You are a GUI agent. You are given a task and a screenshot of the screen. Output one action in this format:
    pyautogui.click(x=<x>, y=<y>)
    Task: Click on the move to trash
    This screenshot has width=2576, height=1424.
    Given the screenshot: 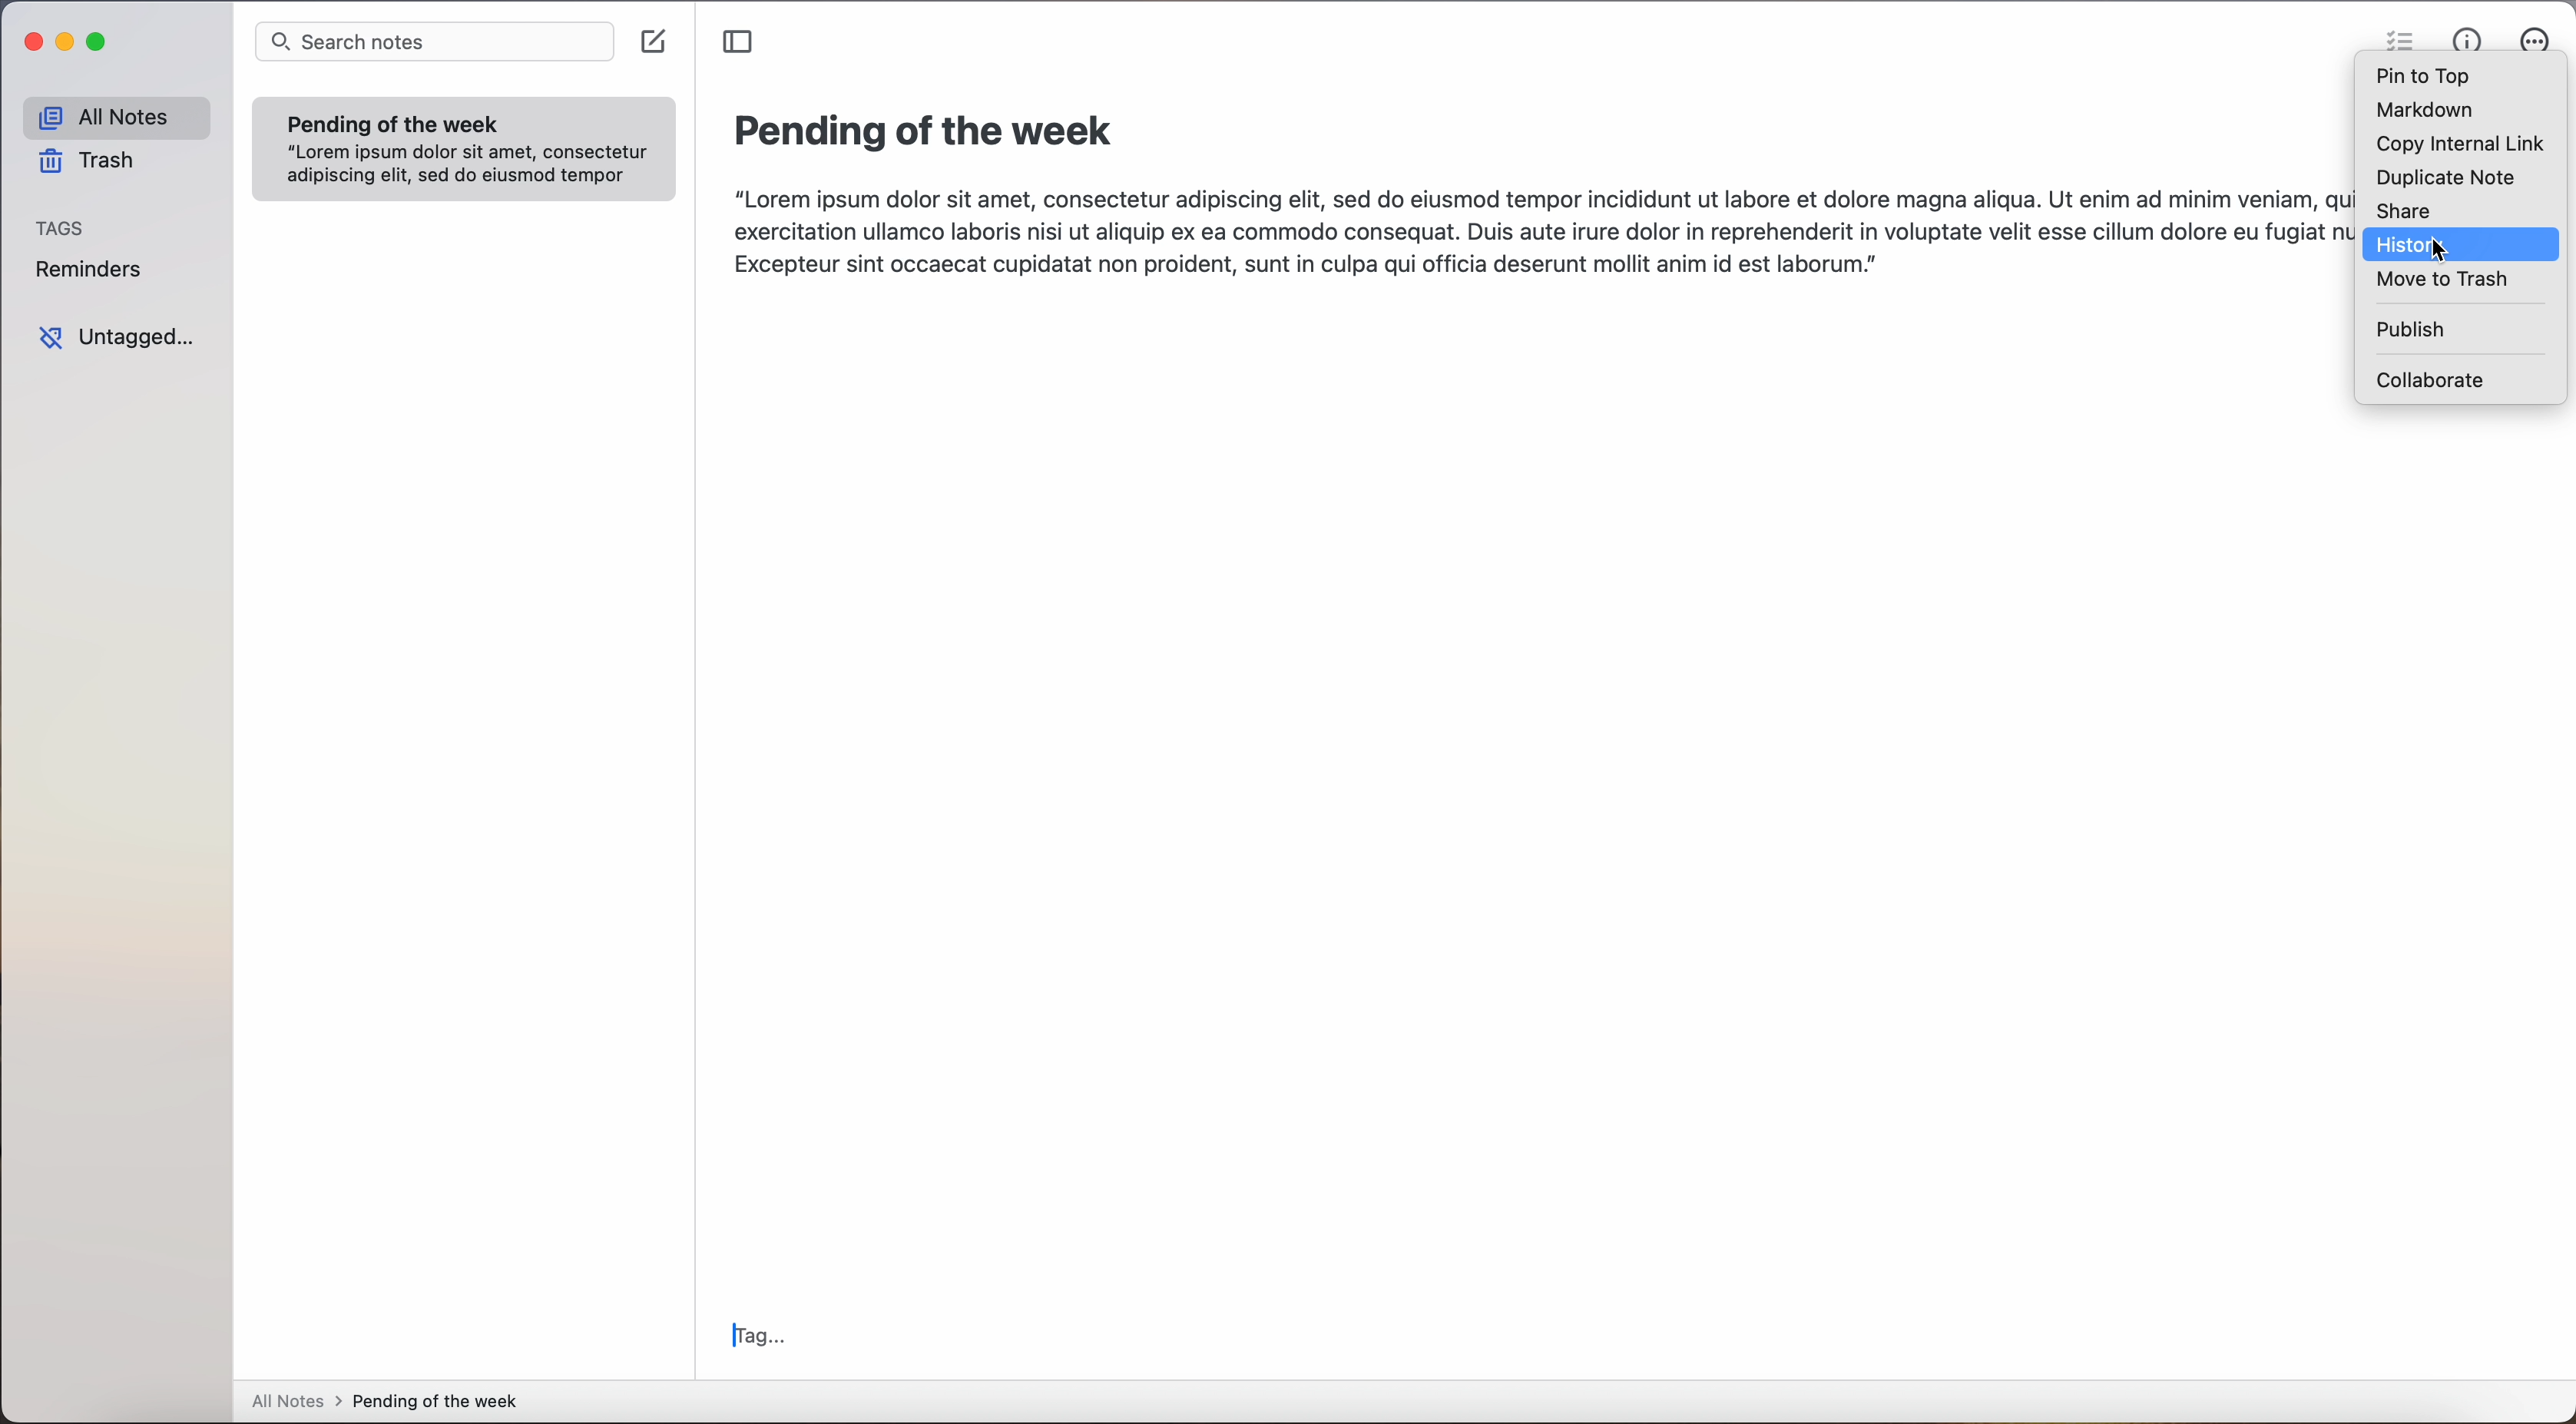 What is the action you would take?
    pyautogui.click(x=2439, y=283)
    